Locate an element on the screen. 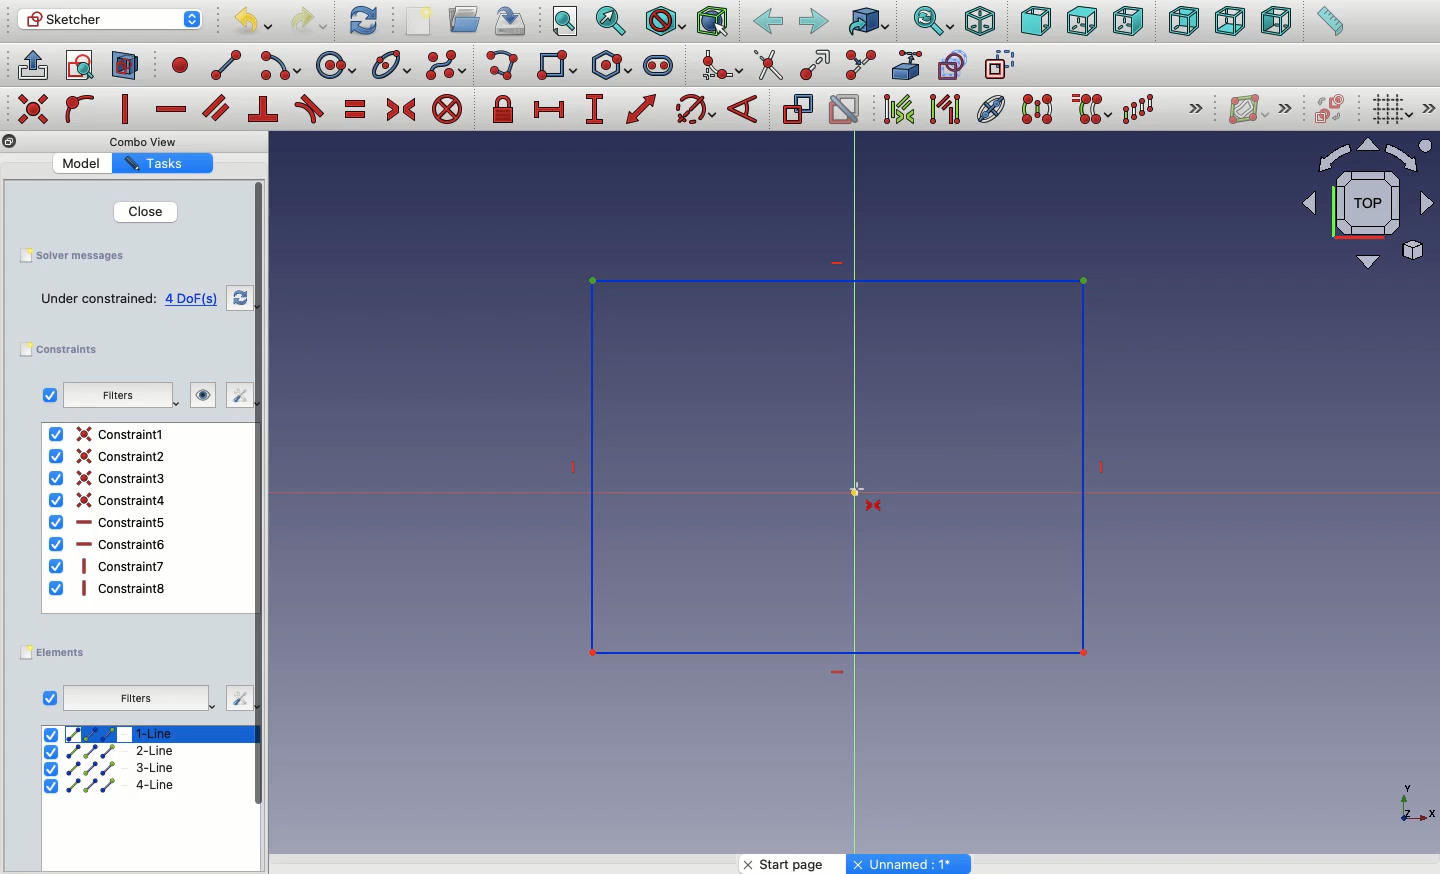 The height and width of the screenshot is (874, 1440). Save is located at coordinates (508, 19).